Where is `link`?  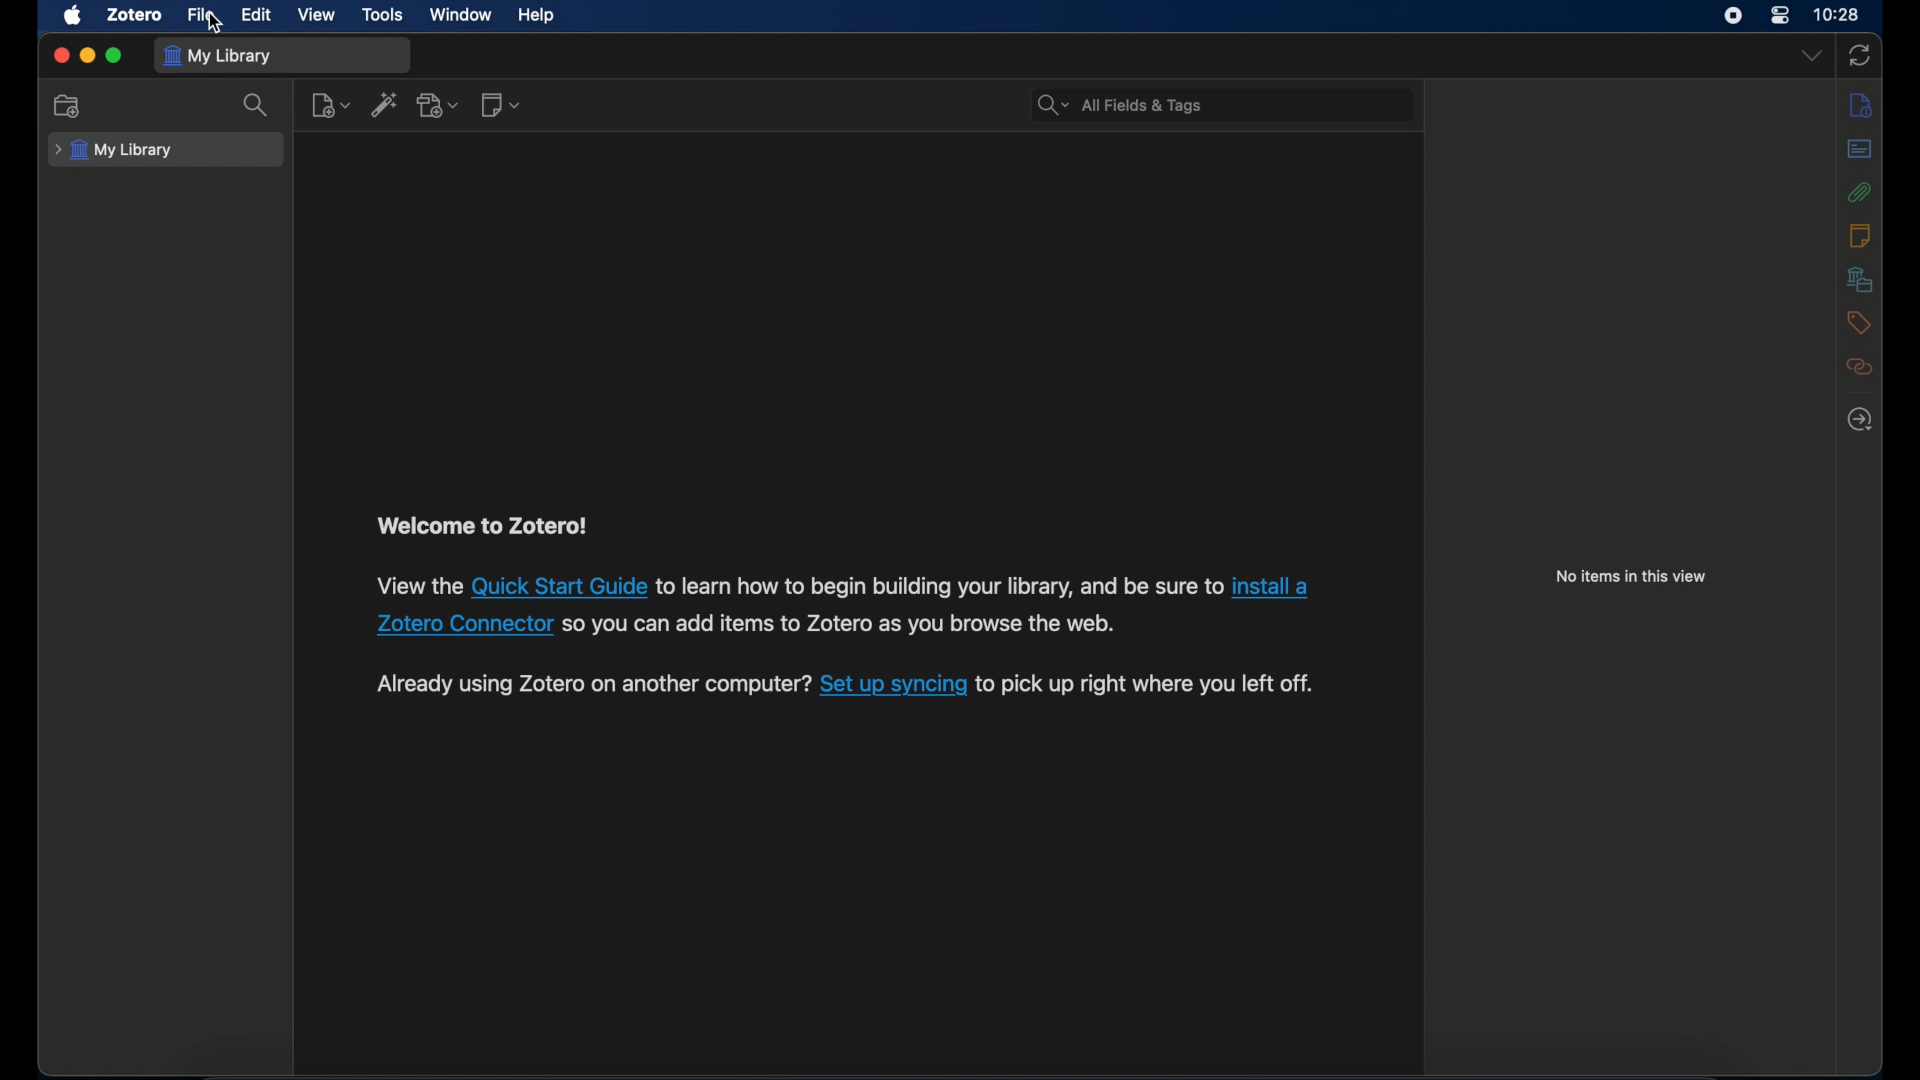 link is located at coordinates (463, 627).